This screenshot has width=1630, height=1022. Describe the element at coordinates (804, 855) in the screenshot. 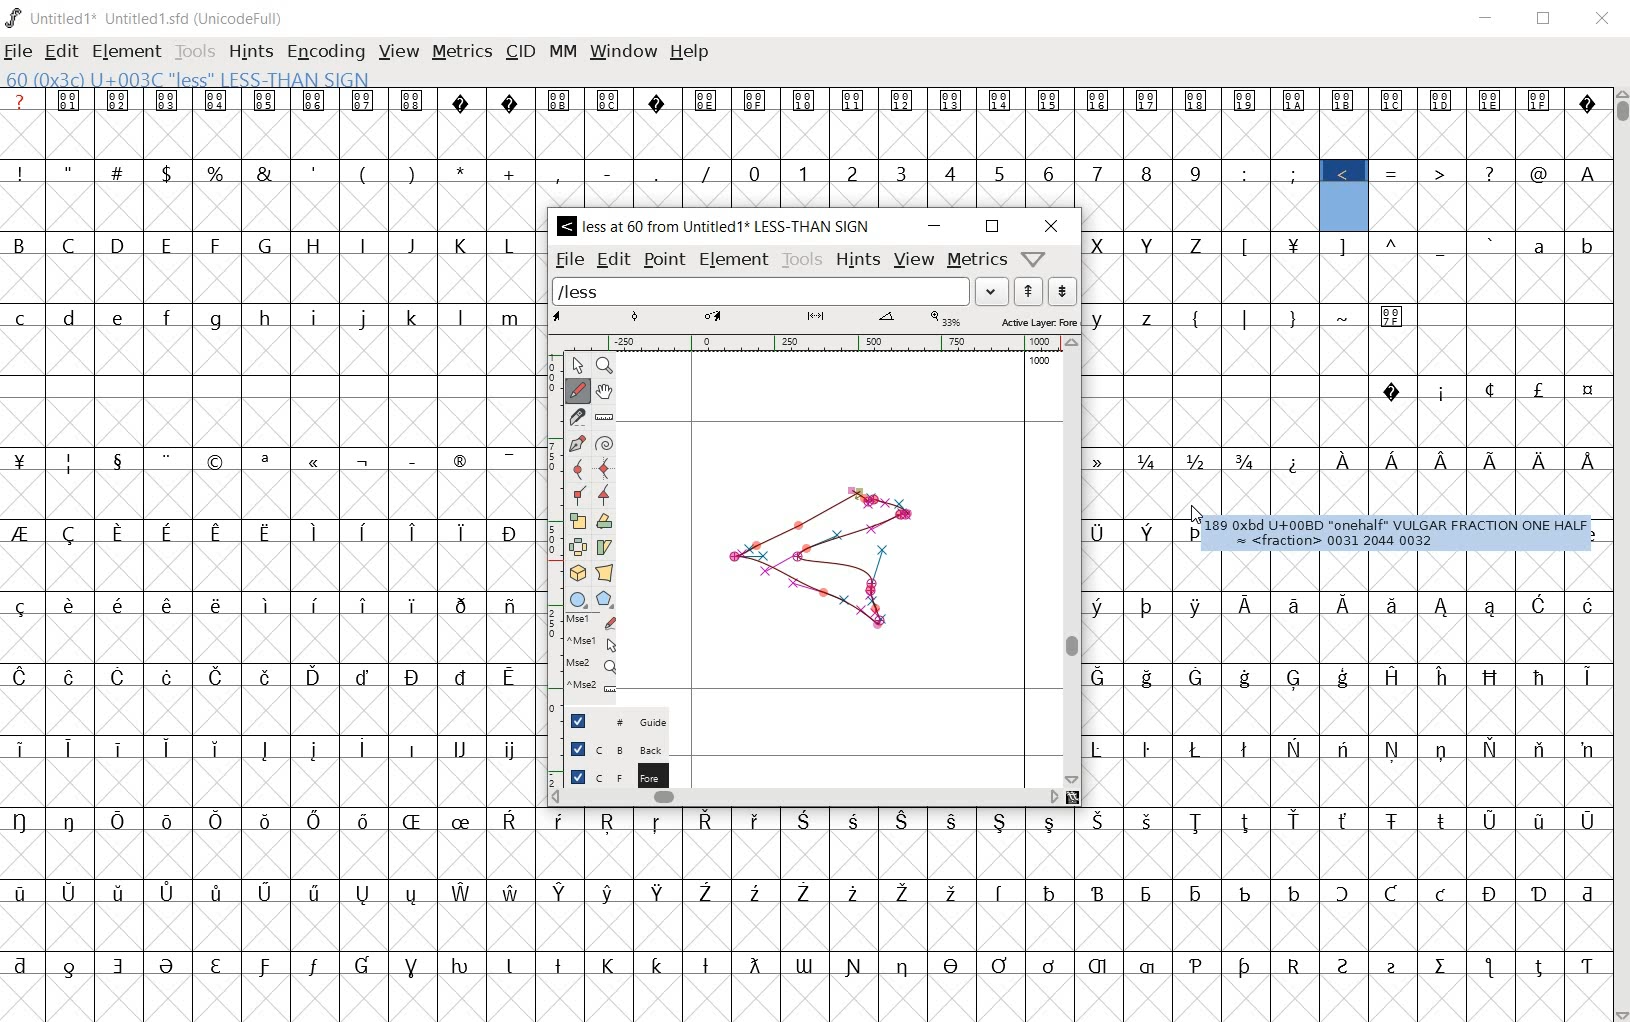

I see `empty cells` at that location.